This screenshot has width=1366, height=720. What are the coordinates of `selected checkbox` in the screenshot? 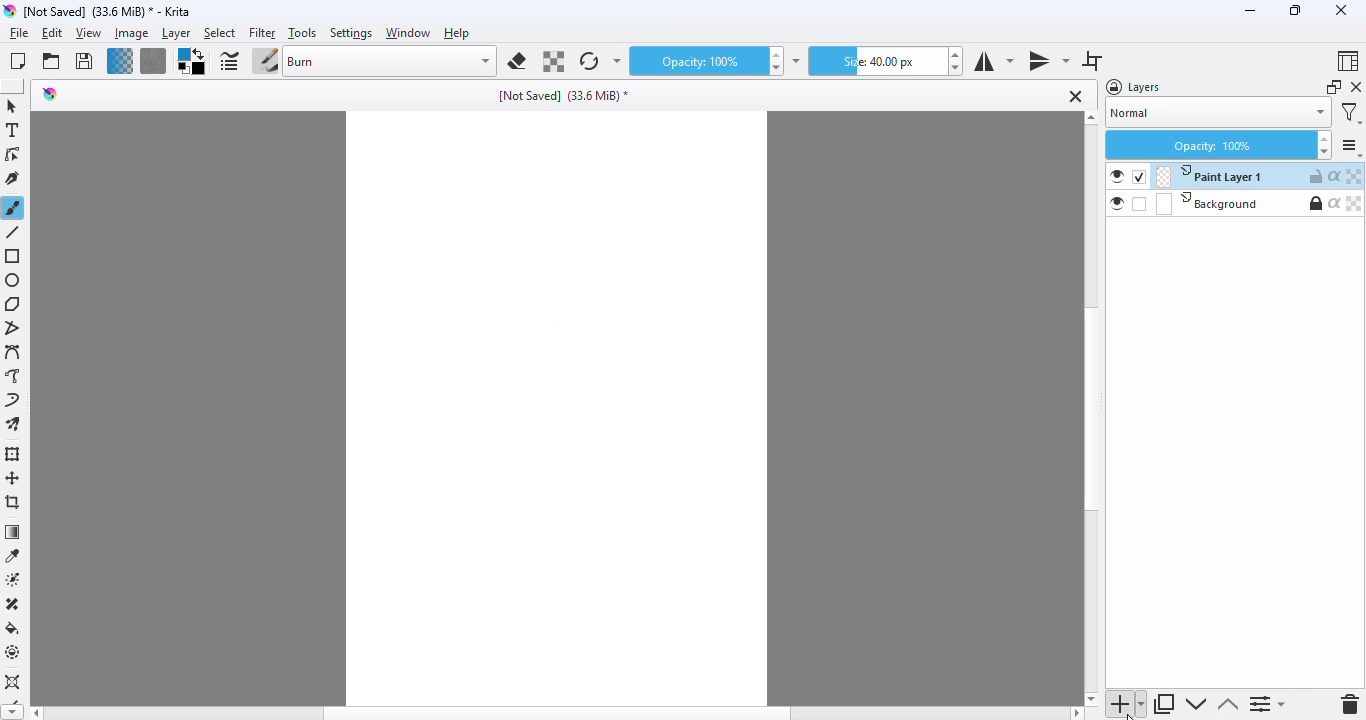 It's located at (1140, 204).